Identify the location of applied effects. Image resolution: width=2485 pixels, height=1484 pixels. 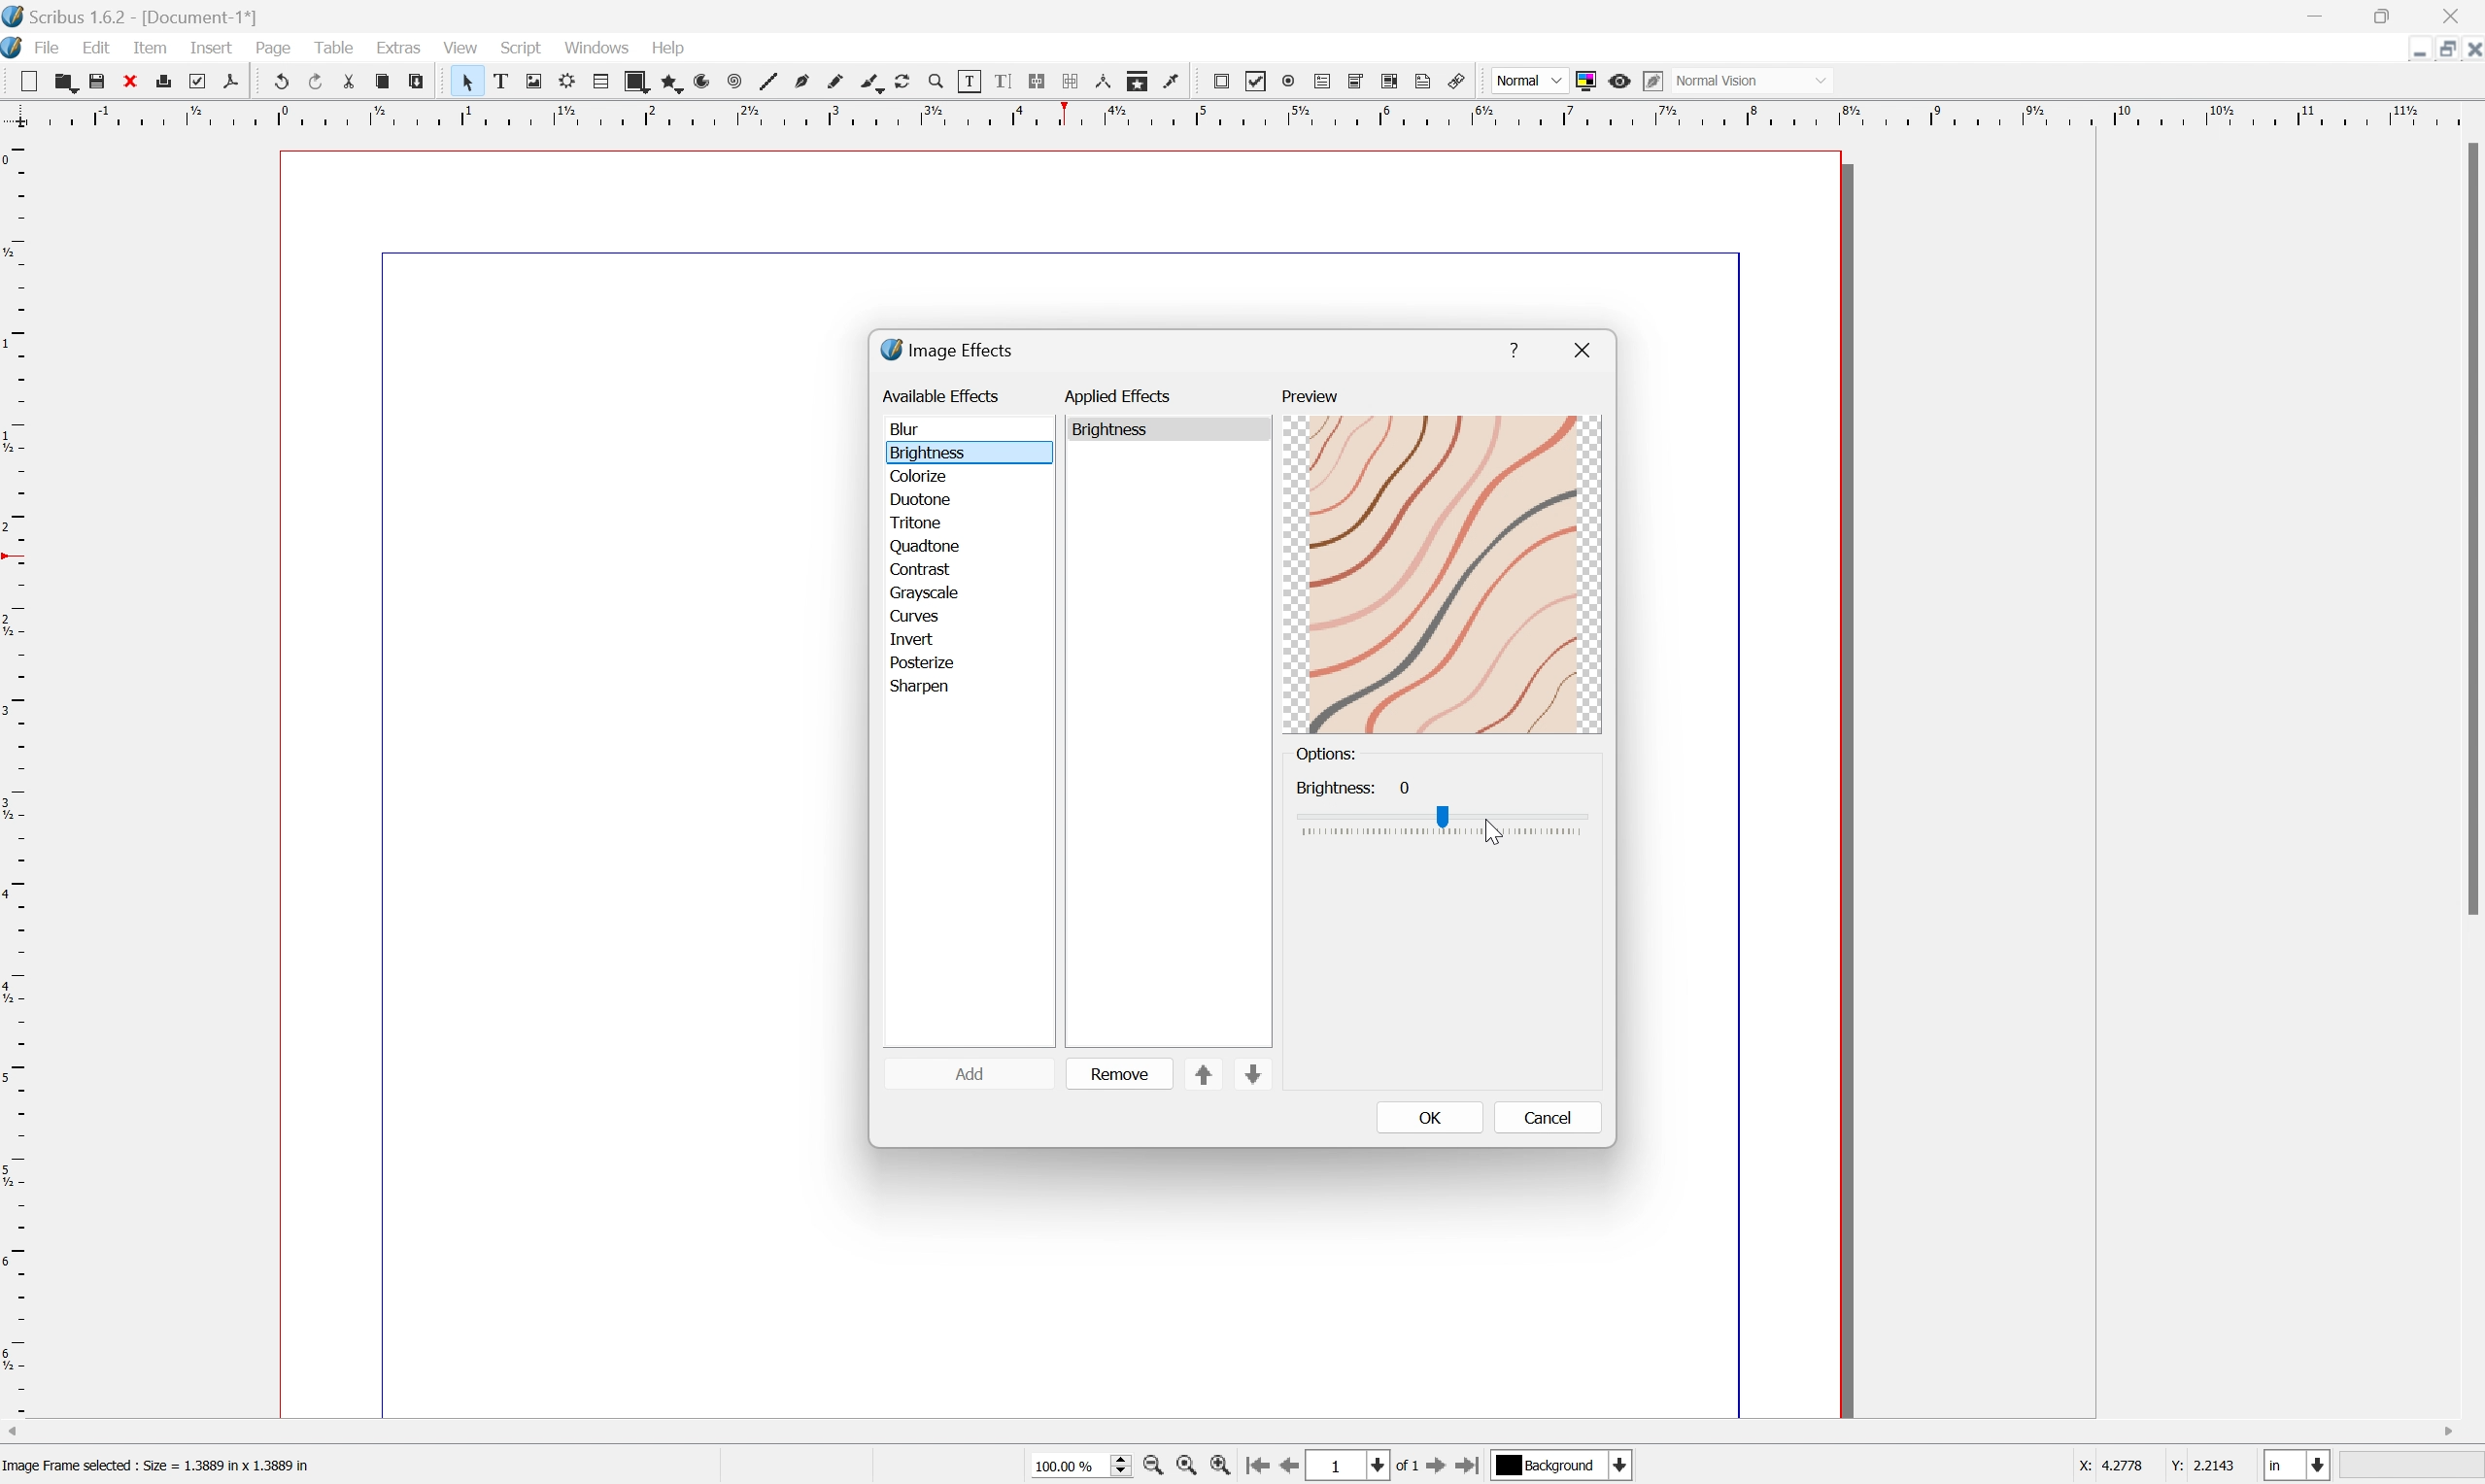
(1120, 392).